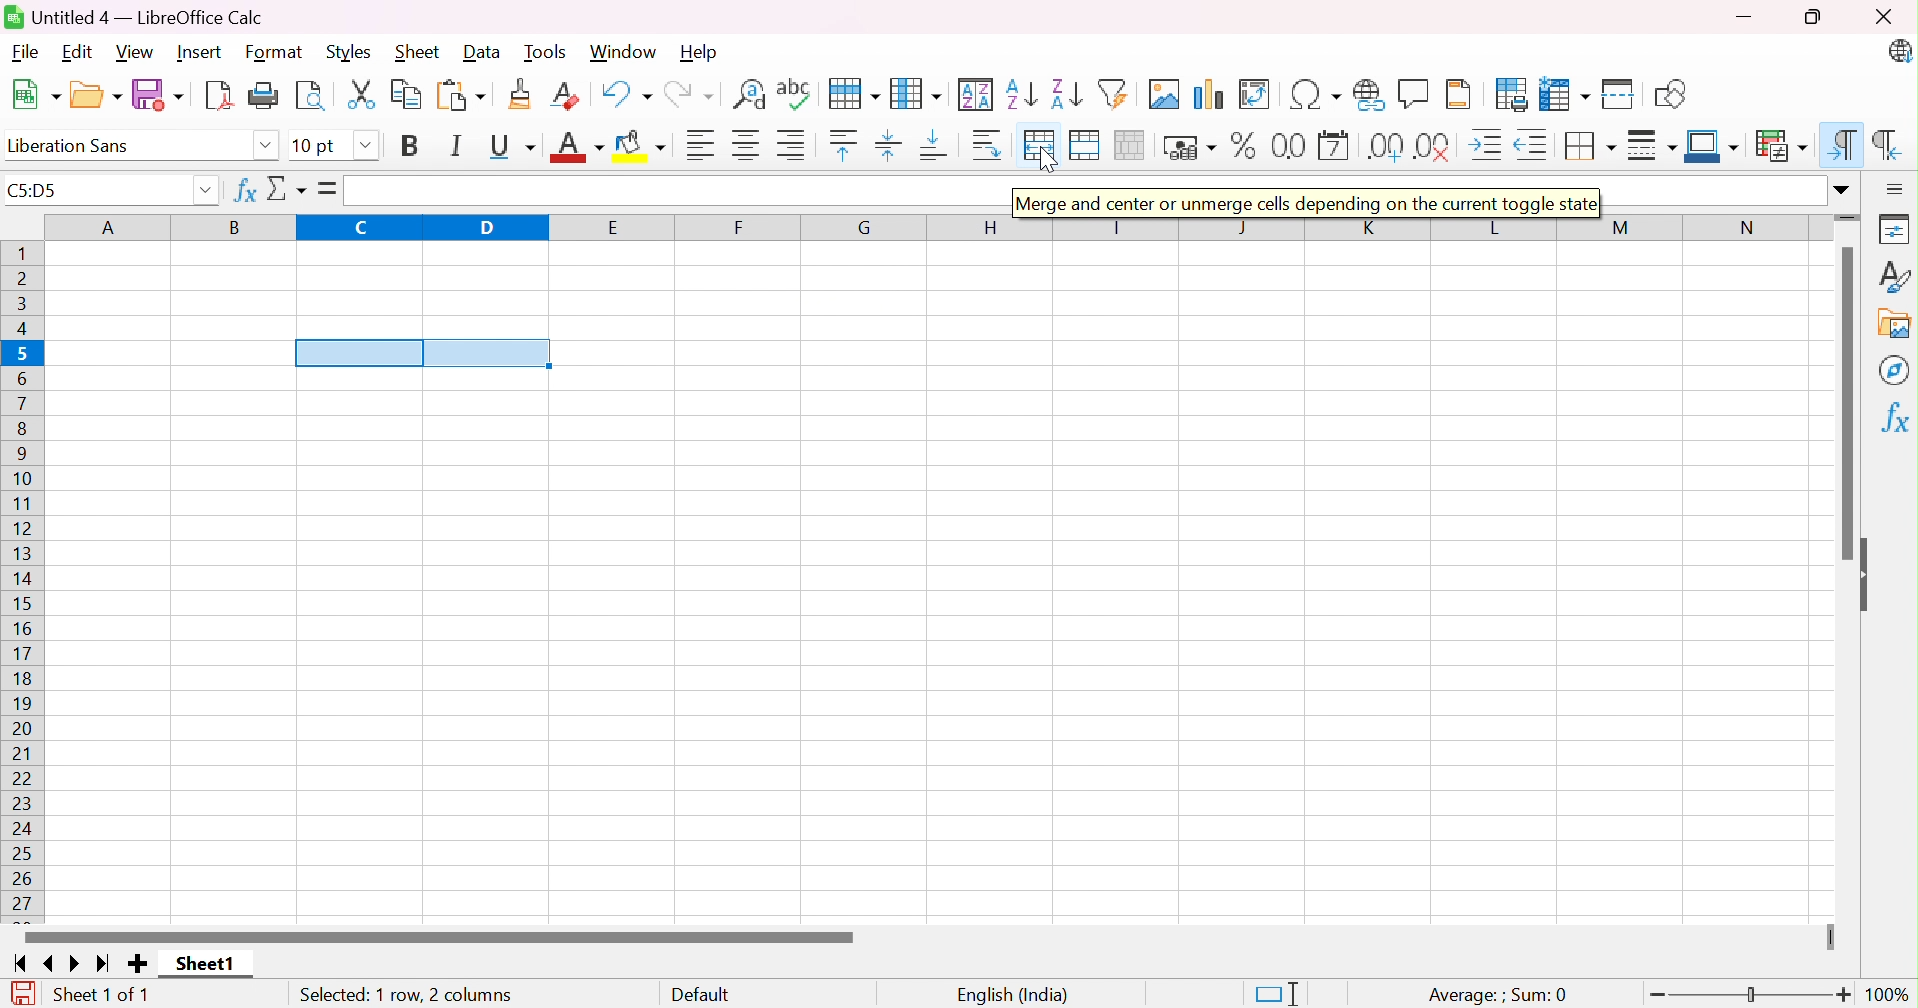 Image resolution: width=1918 pixels, height=1008 pixels. What do you see at coordinates (1894, 274) in the screenshot?
I see `Styles` at bounding box center [1894, 274].